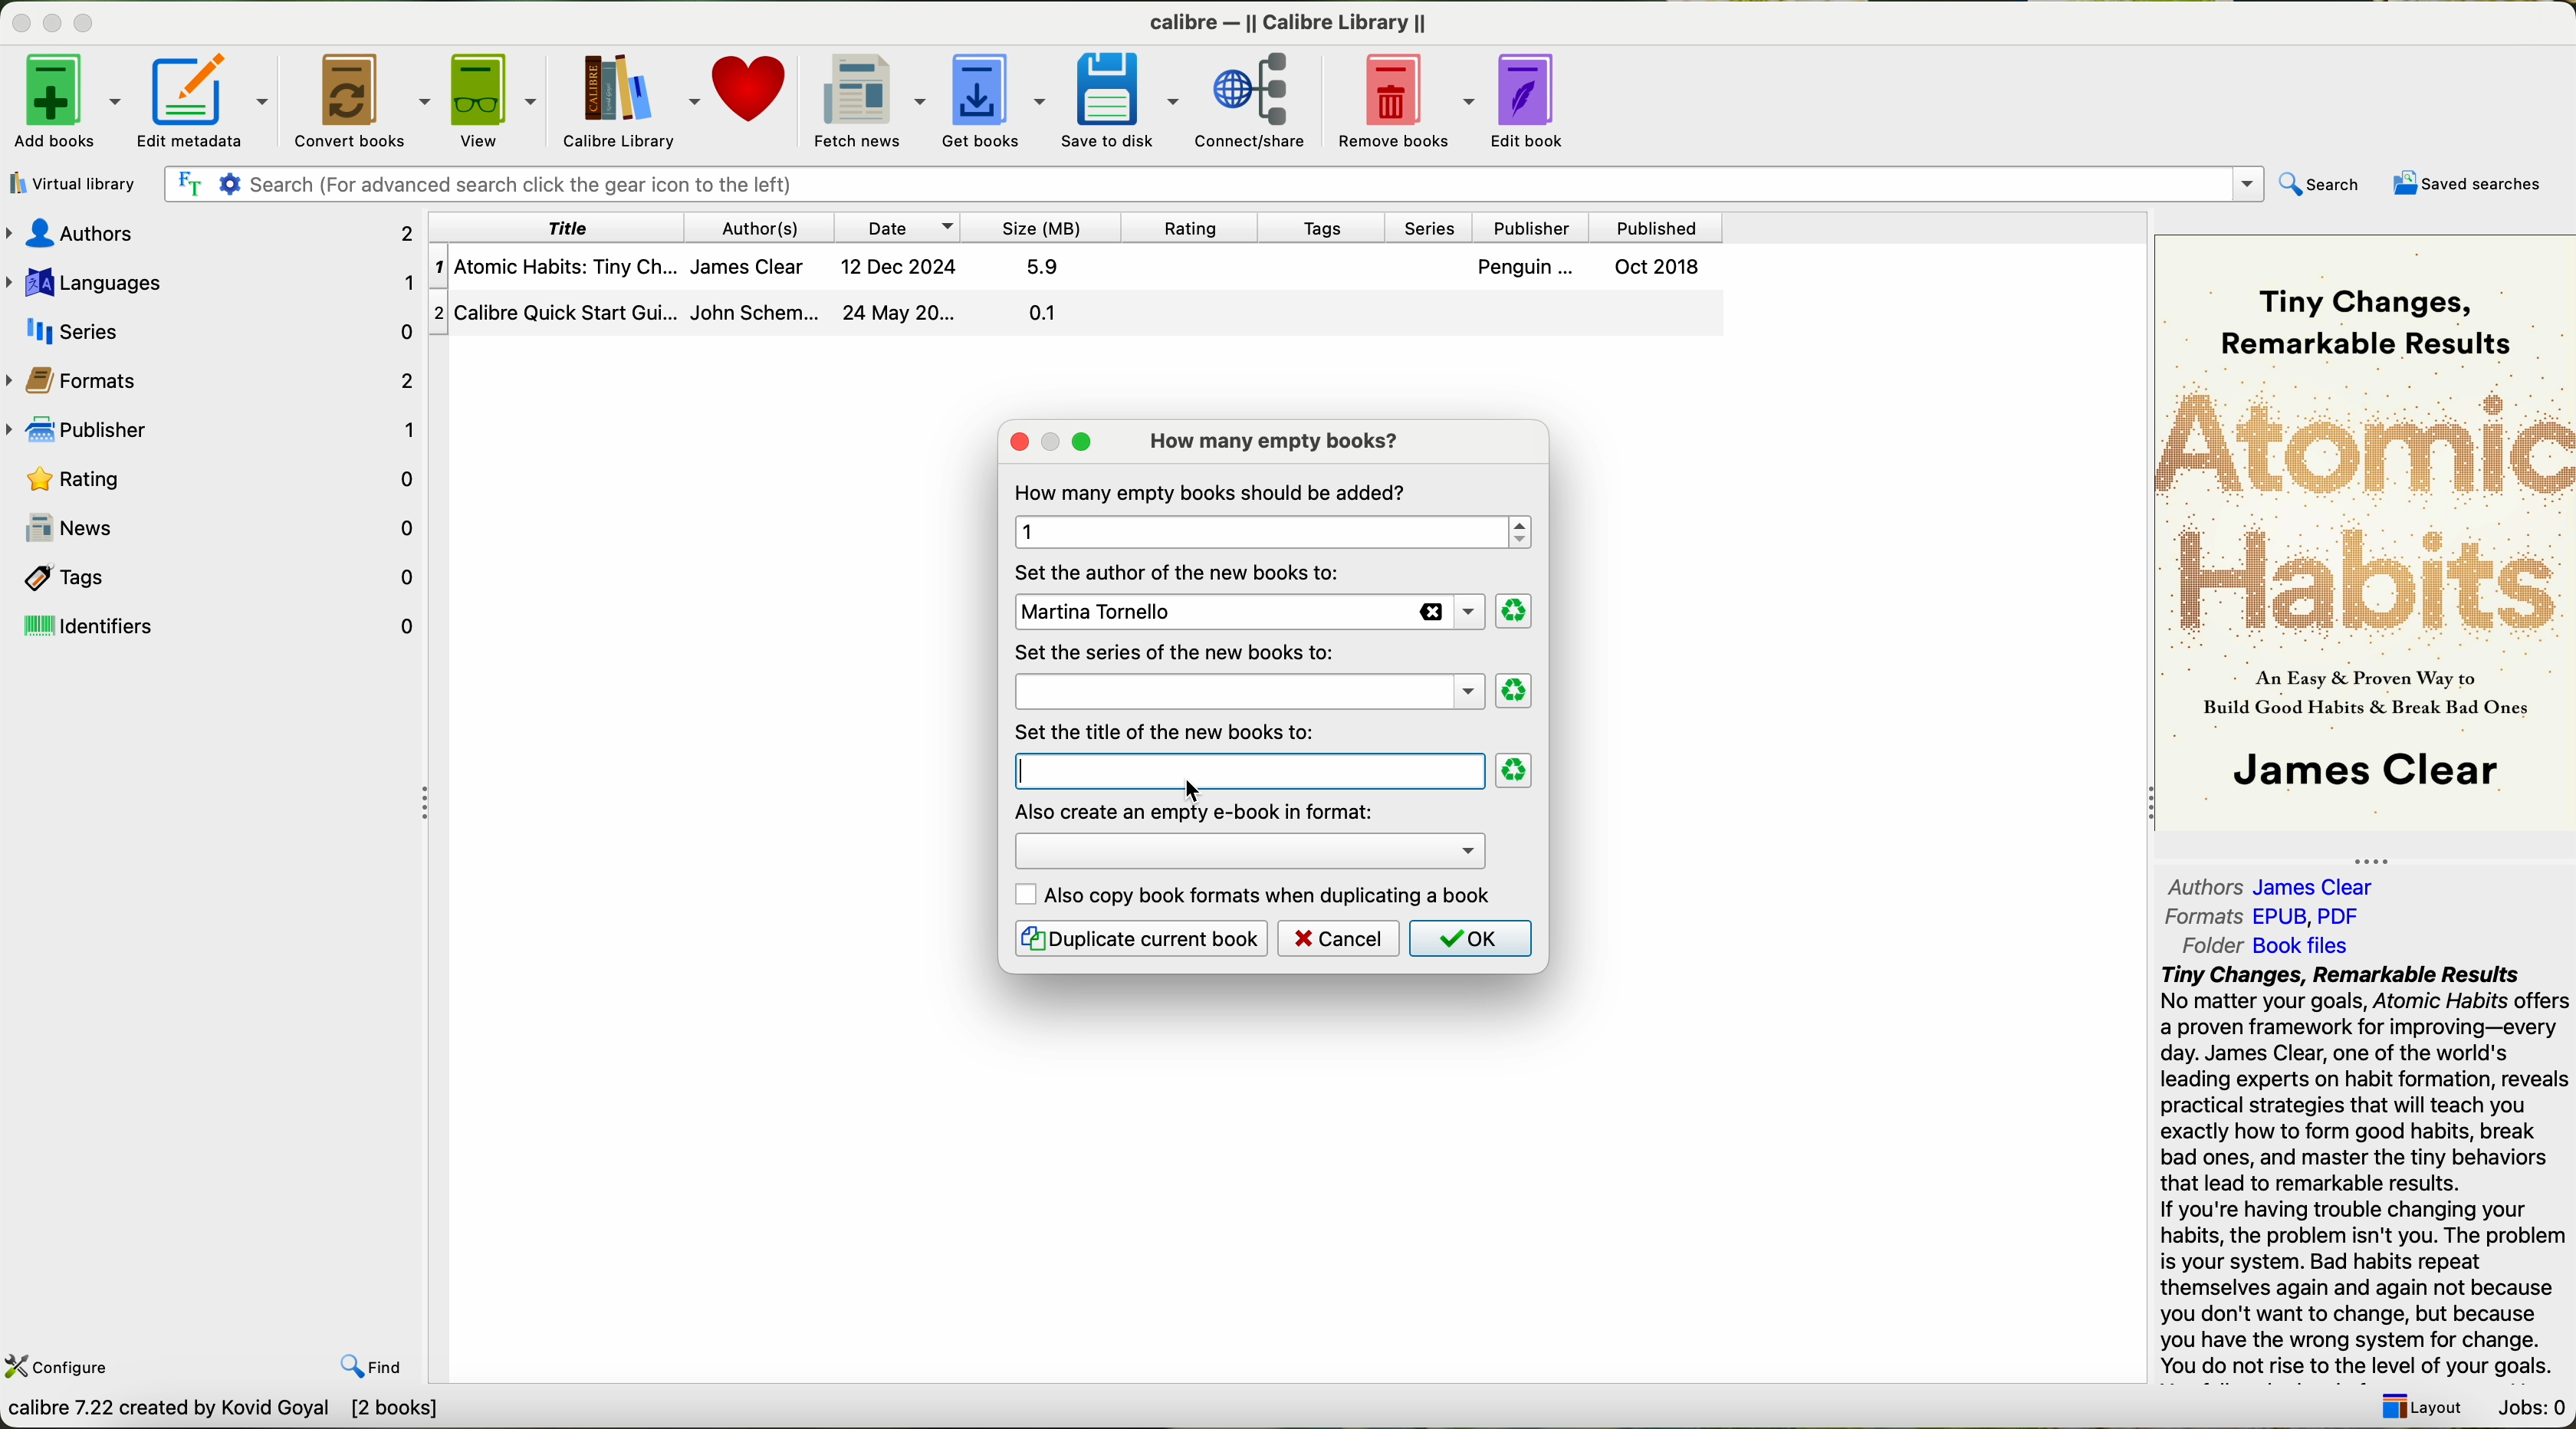 This screenshot has width=2576, height=1429. What do you see at coordinates (491, 99) in the screenshot?
I see `view` at bounding box center [491, 99].